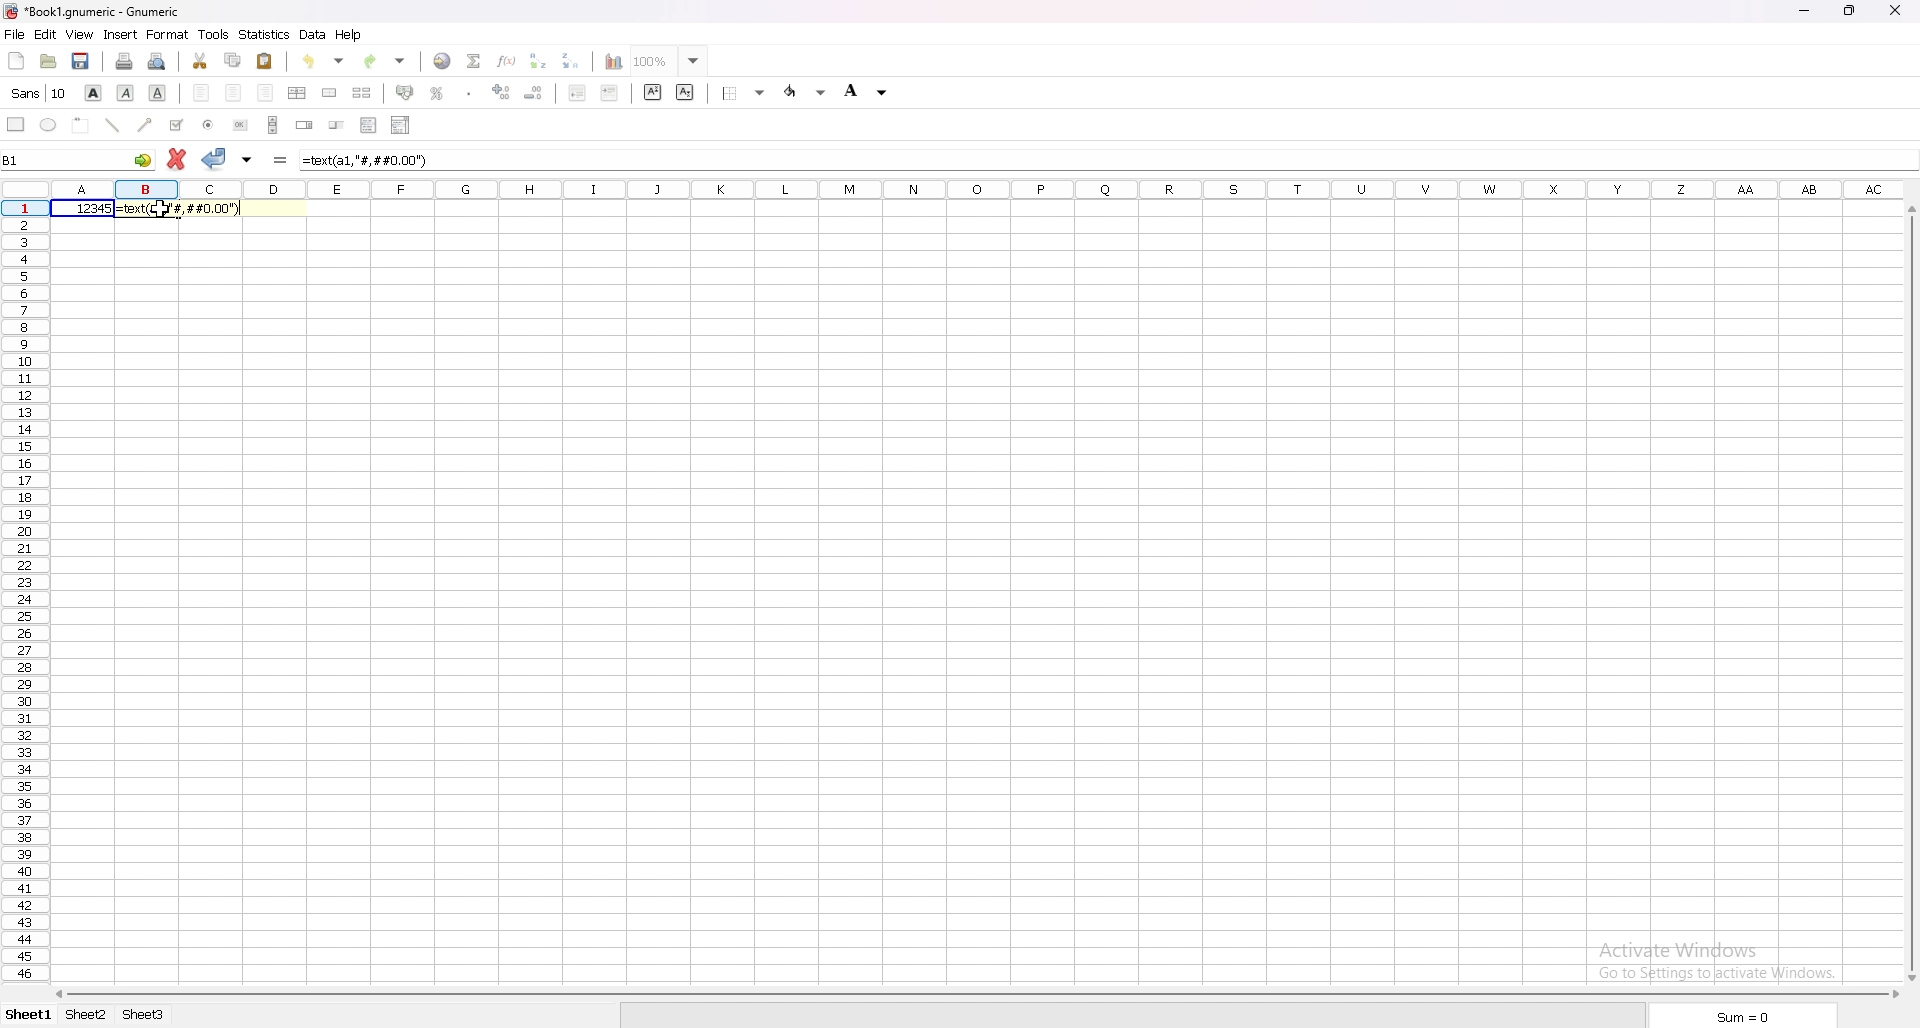 The height and width of the screenshot is (1028, 1920). What do you see at coordinates (177, 126) in the screenshot?
I see `tickbox` at bounding box center [177, 126].